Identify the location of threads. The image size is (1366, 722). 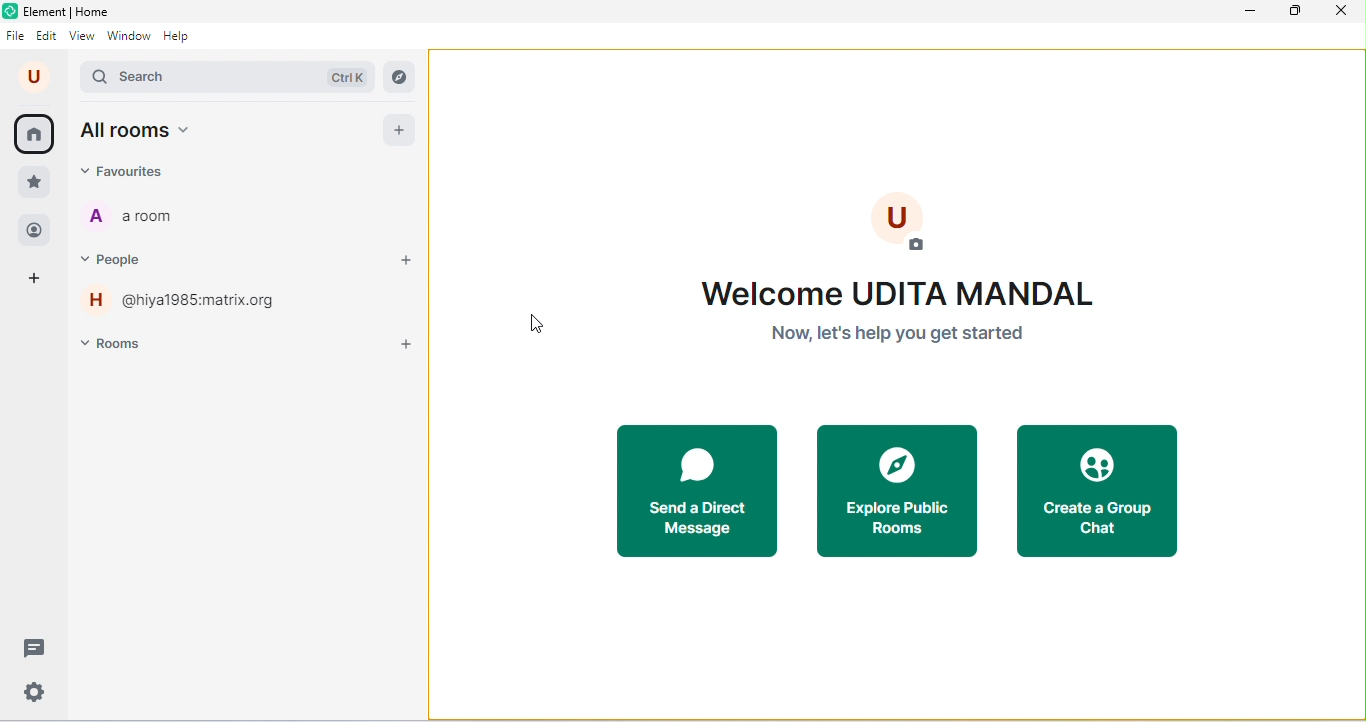
(36, 648).